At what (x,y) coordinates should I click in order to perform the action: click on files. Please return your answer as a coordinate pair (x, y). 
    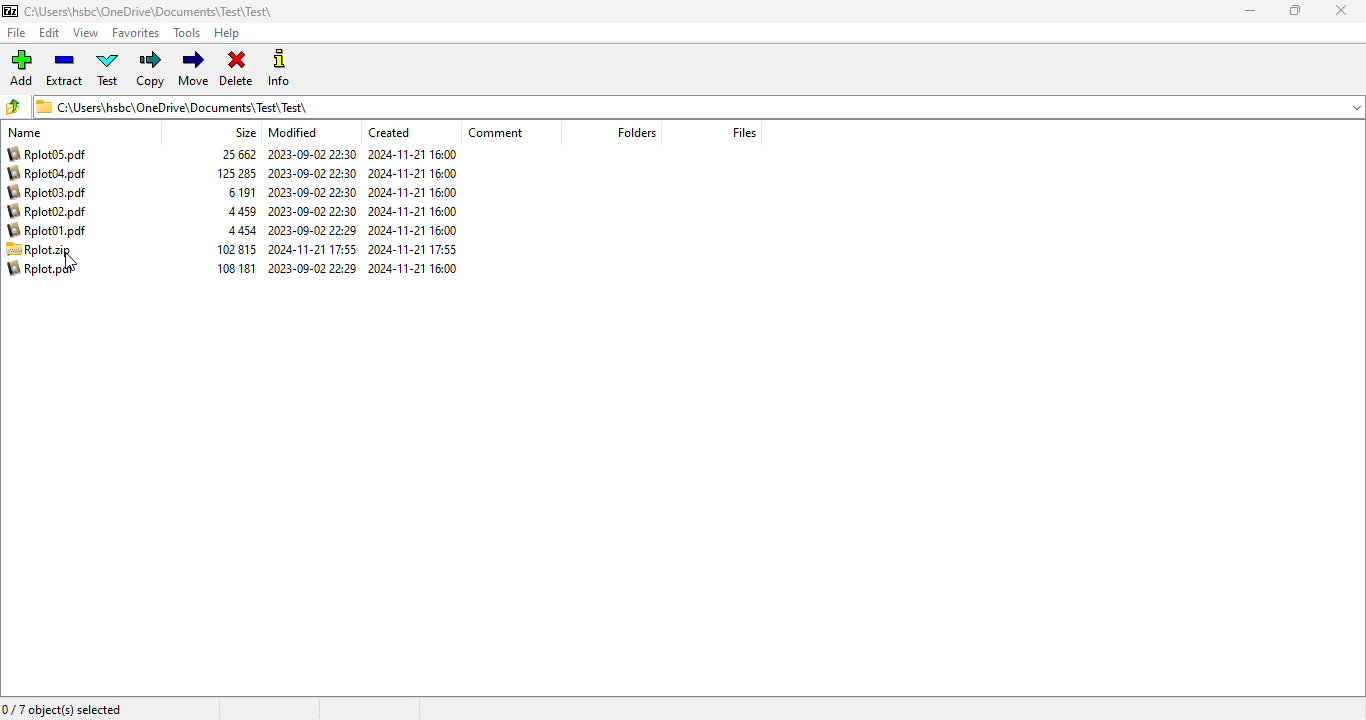
    Looking at the image, I should click on (744, 132).